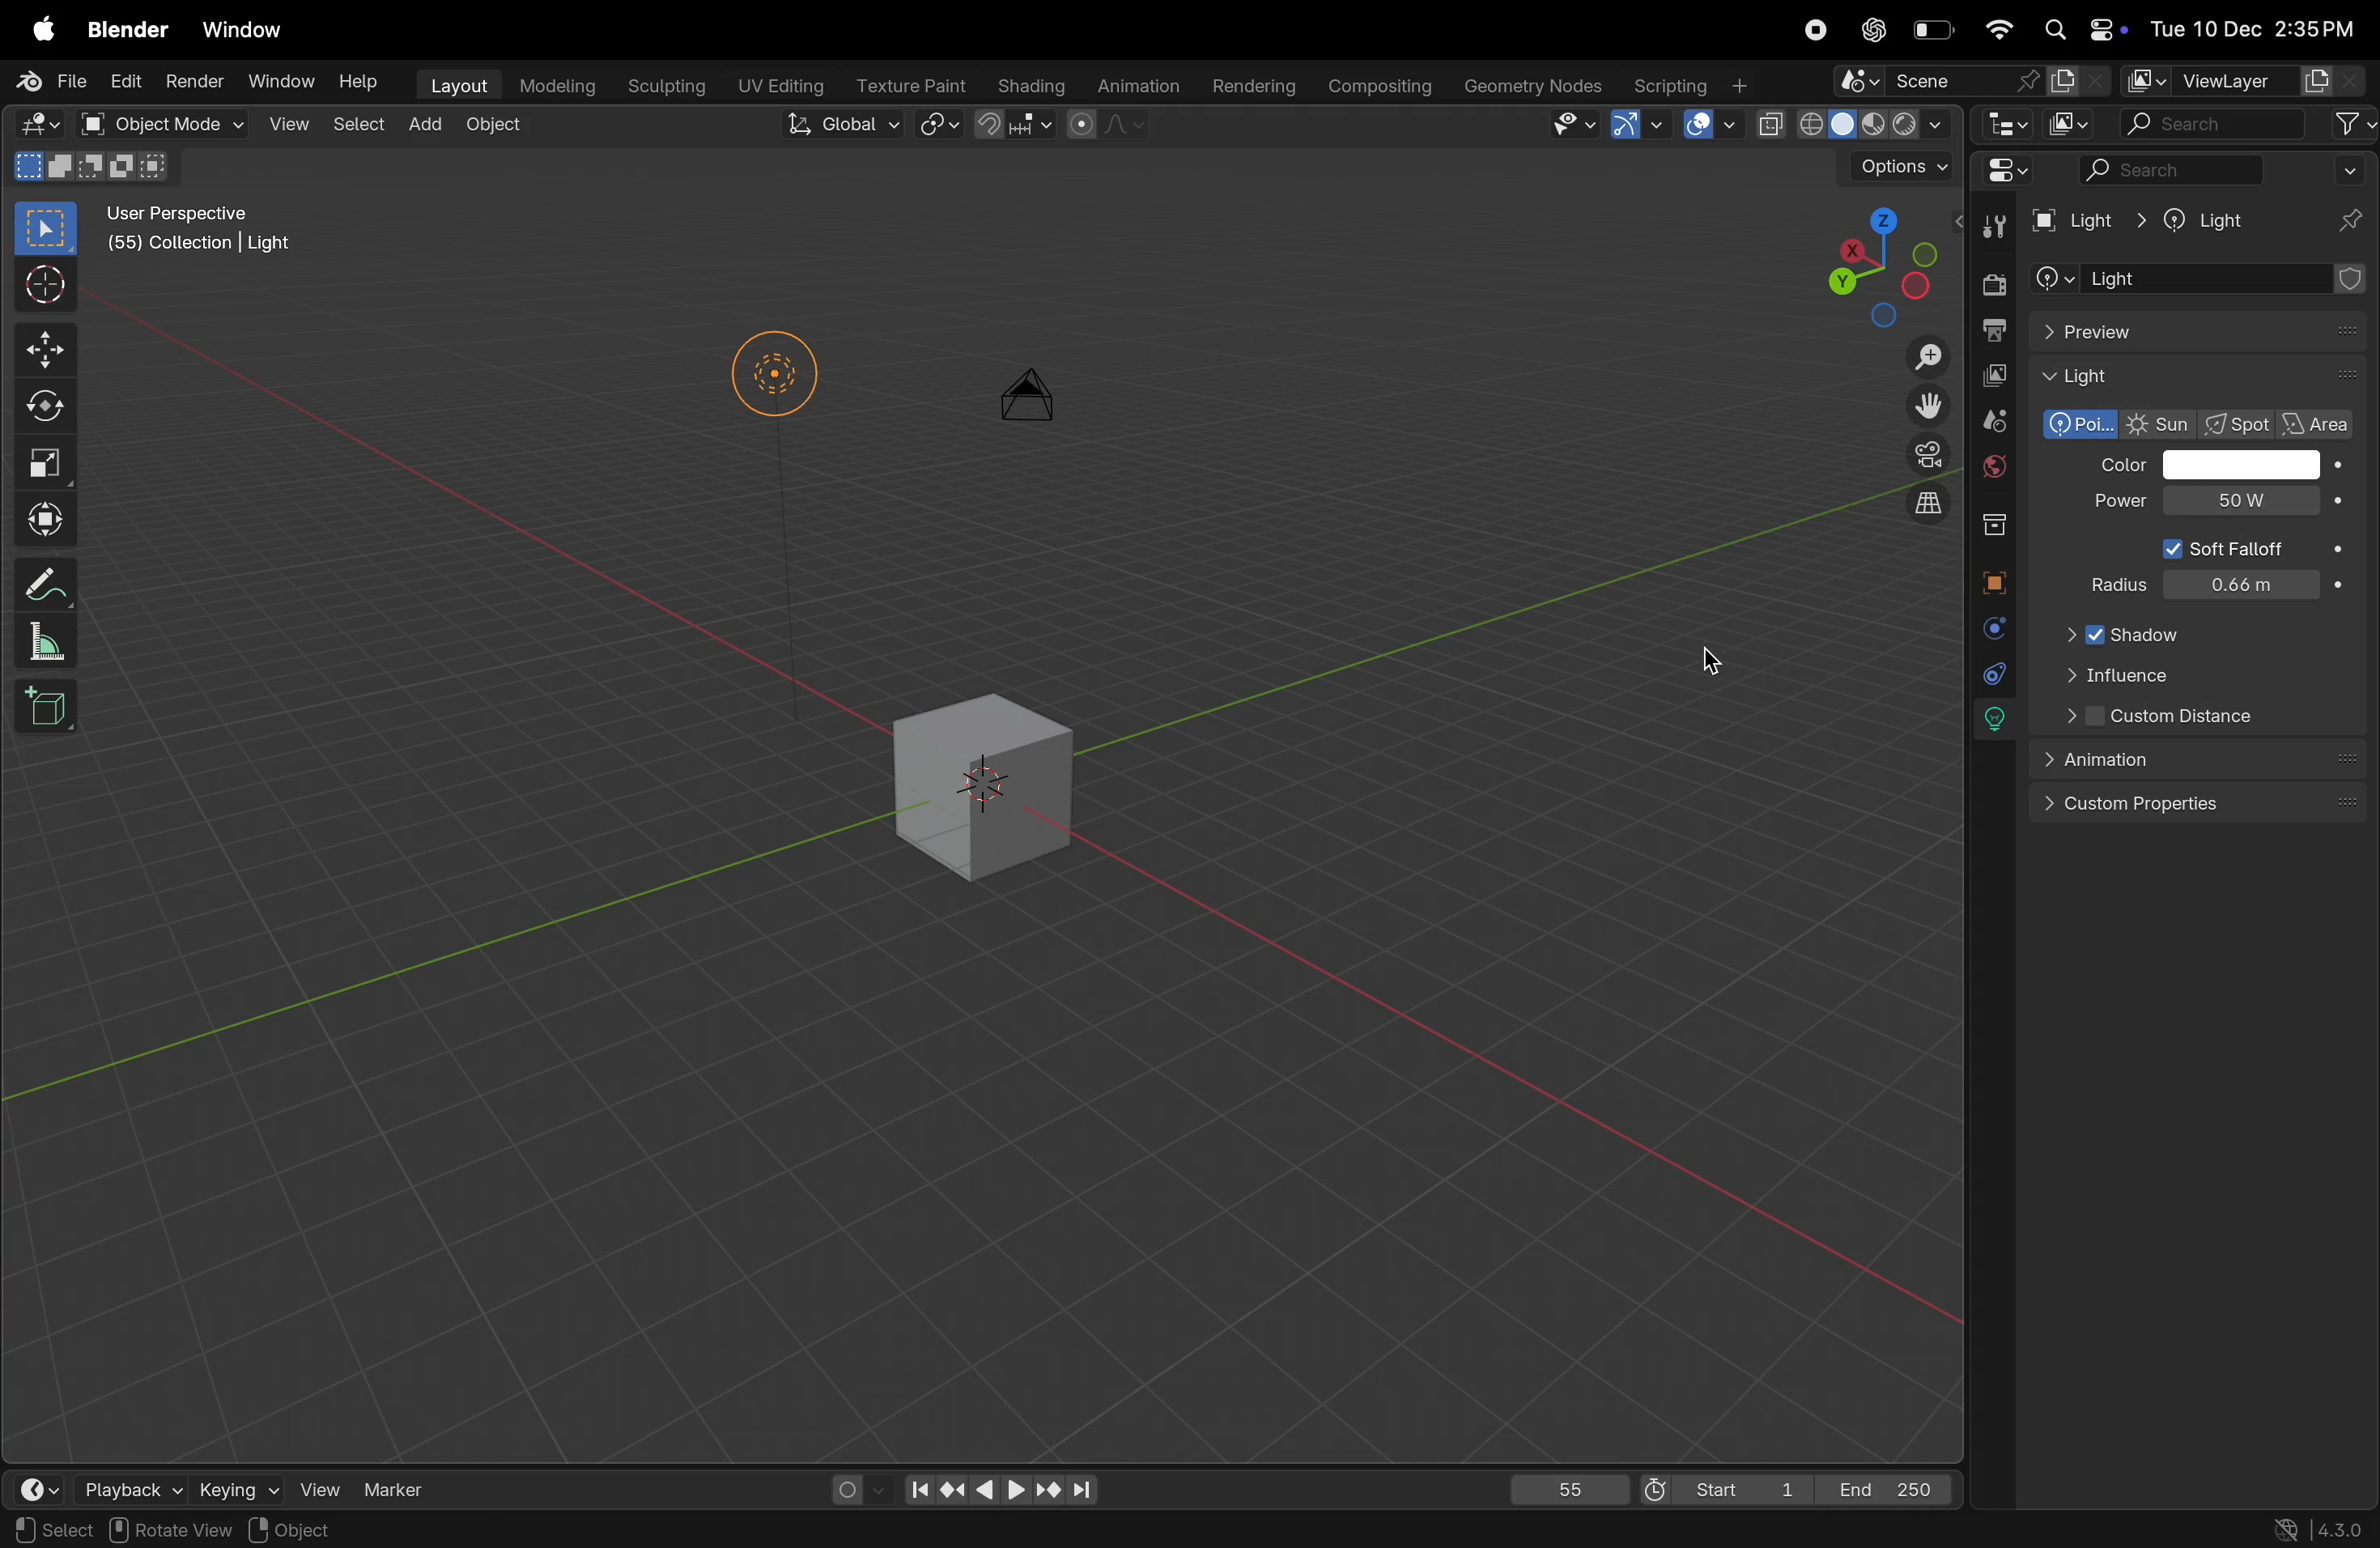  What do you see at coordinates (1693, 86) in the screenshot?
I see `scripting` at bounding box center [1693, 86].